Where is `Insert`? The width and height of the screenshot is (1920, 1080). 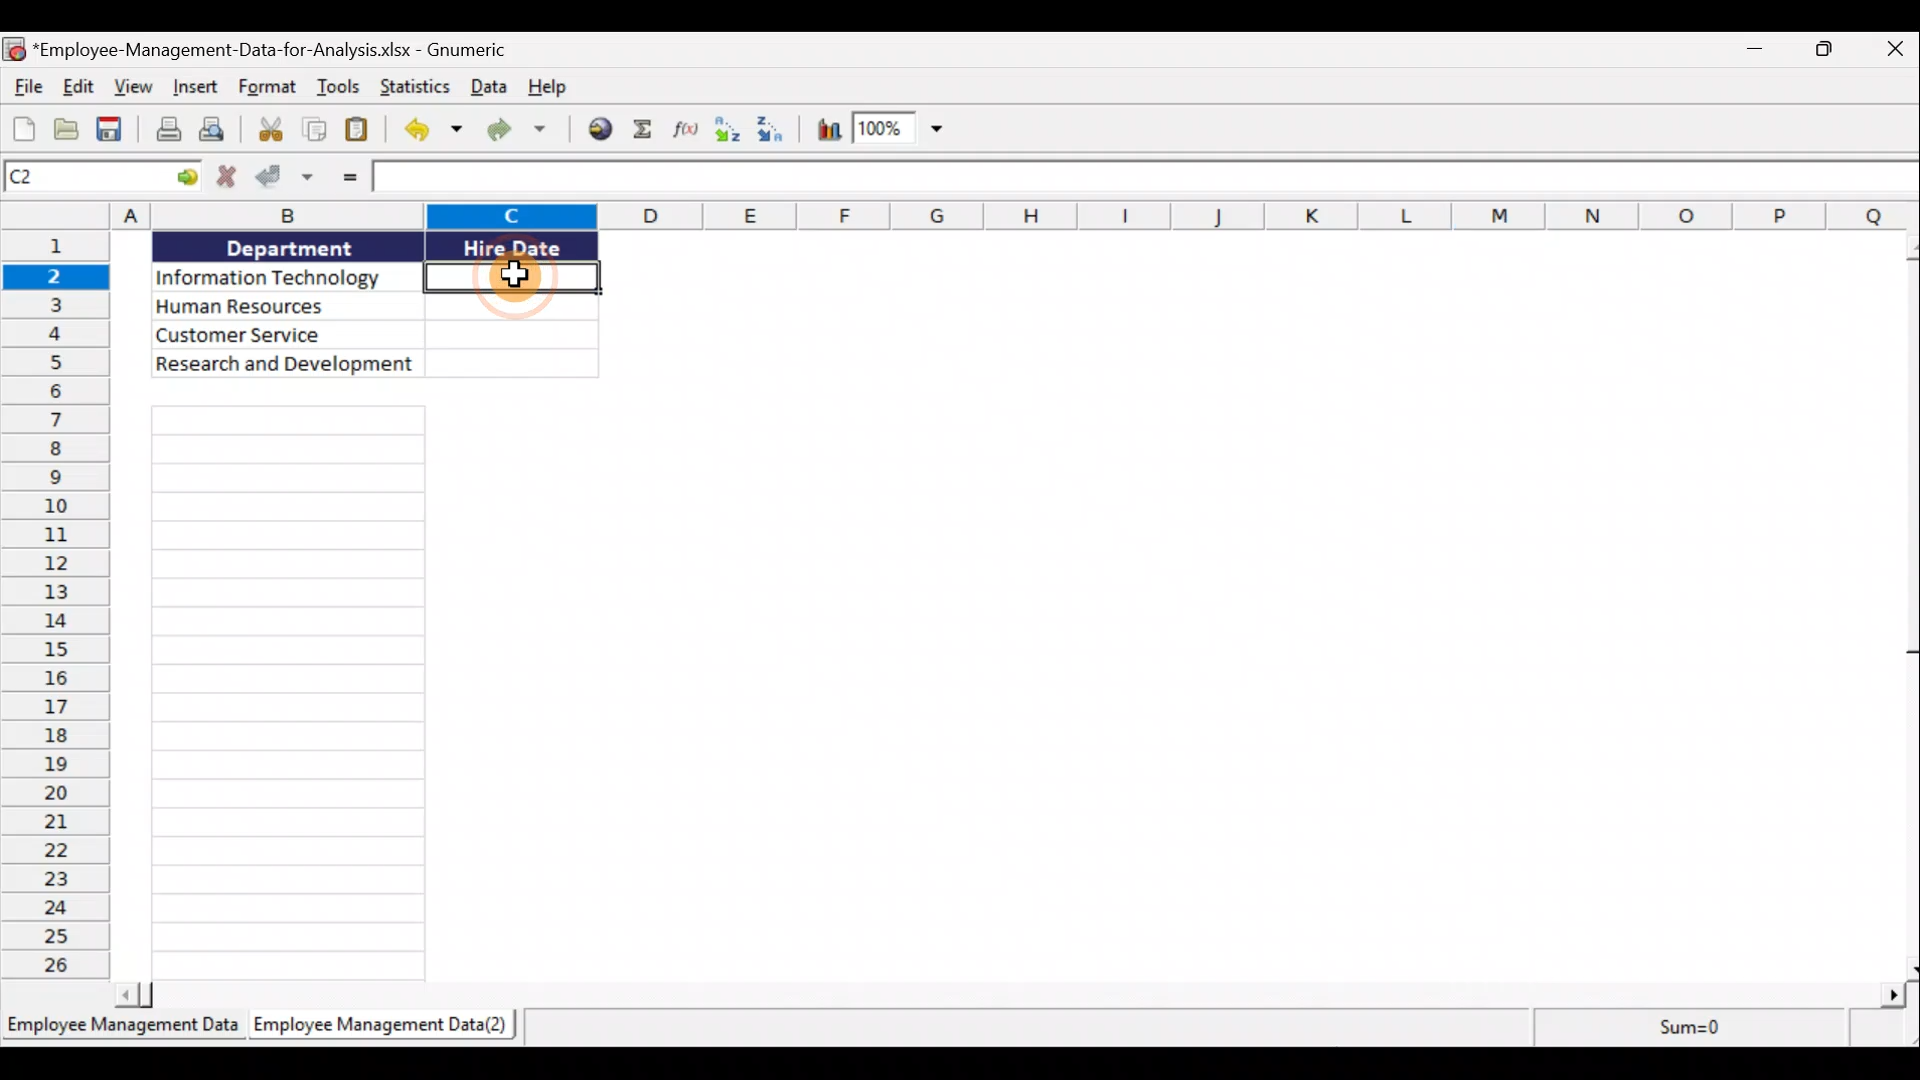 Insert is located at coordinates (196, 90).